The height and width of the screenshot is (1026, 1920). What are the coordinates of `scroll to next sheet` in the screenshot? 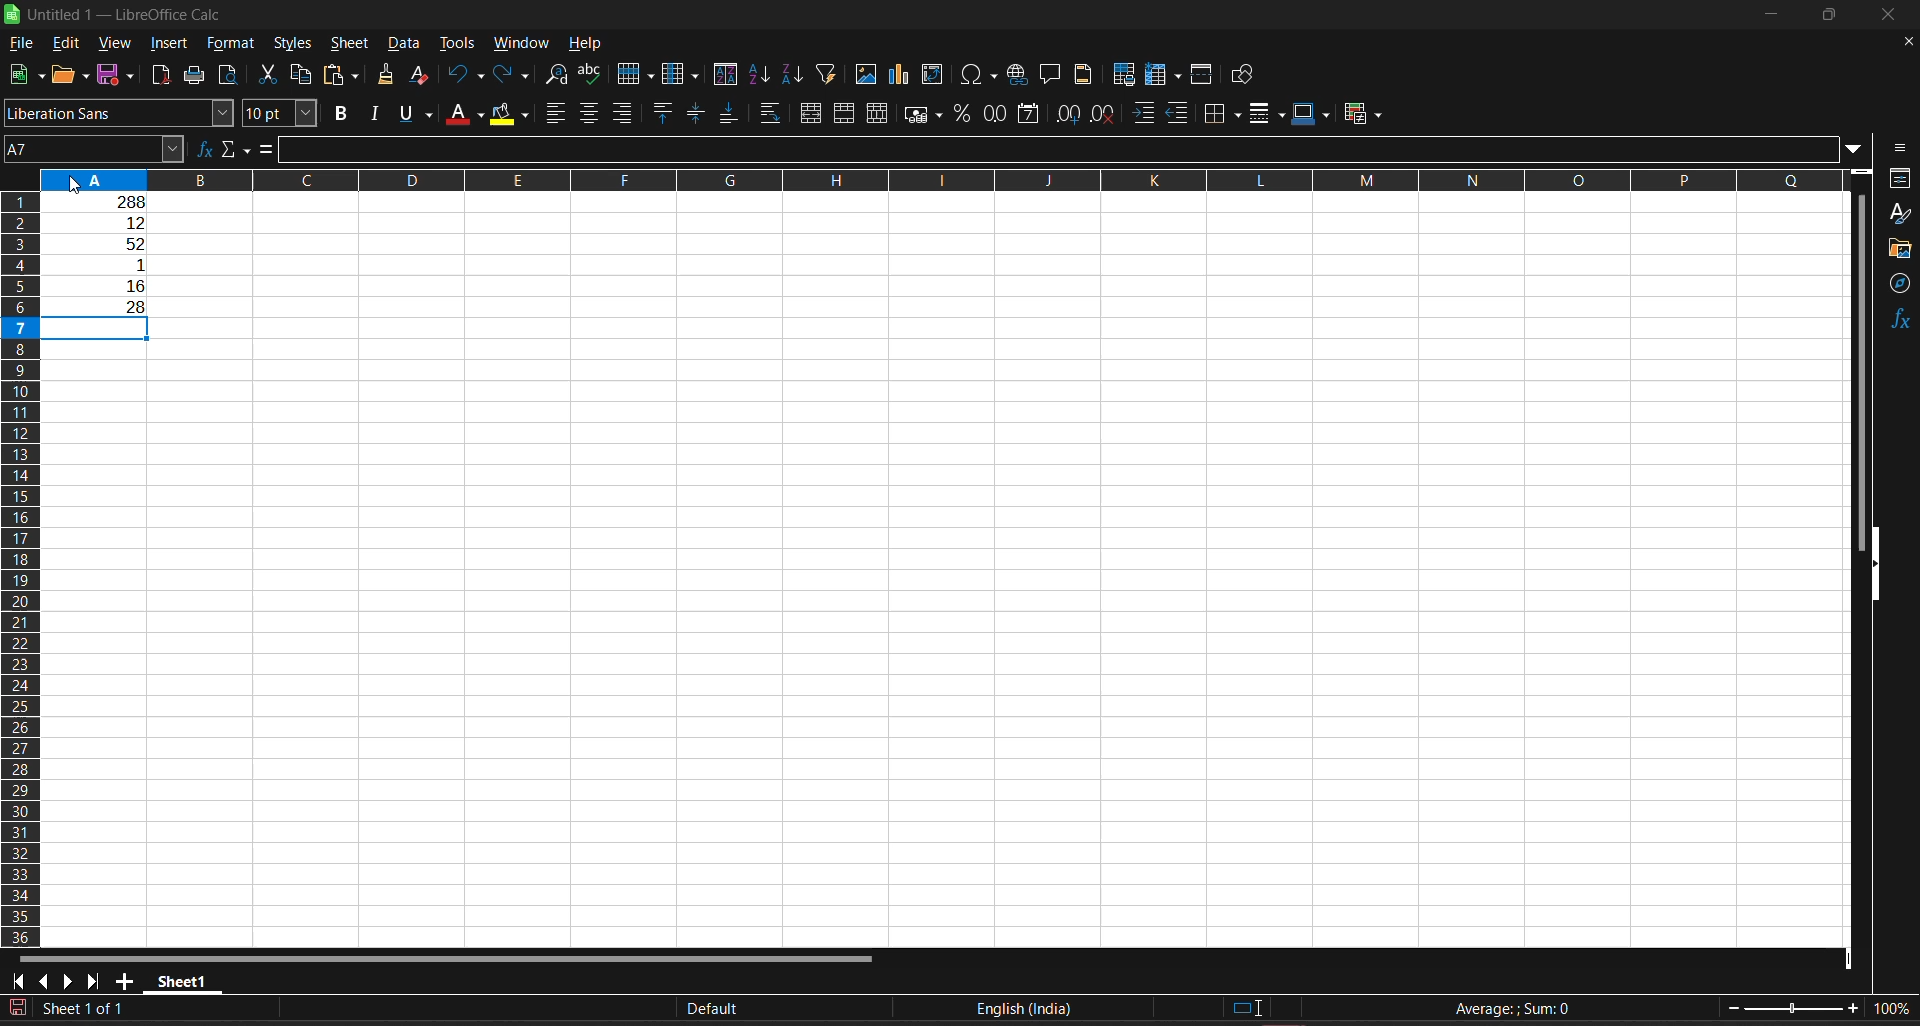 It's located at (66, 978).